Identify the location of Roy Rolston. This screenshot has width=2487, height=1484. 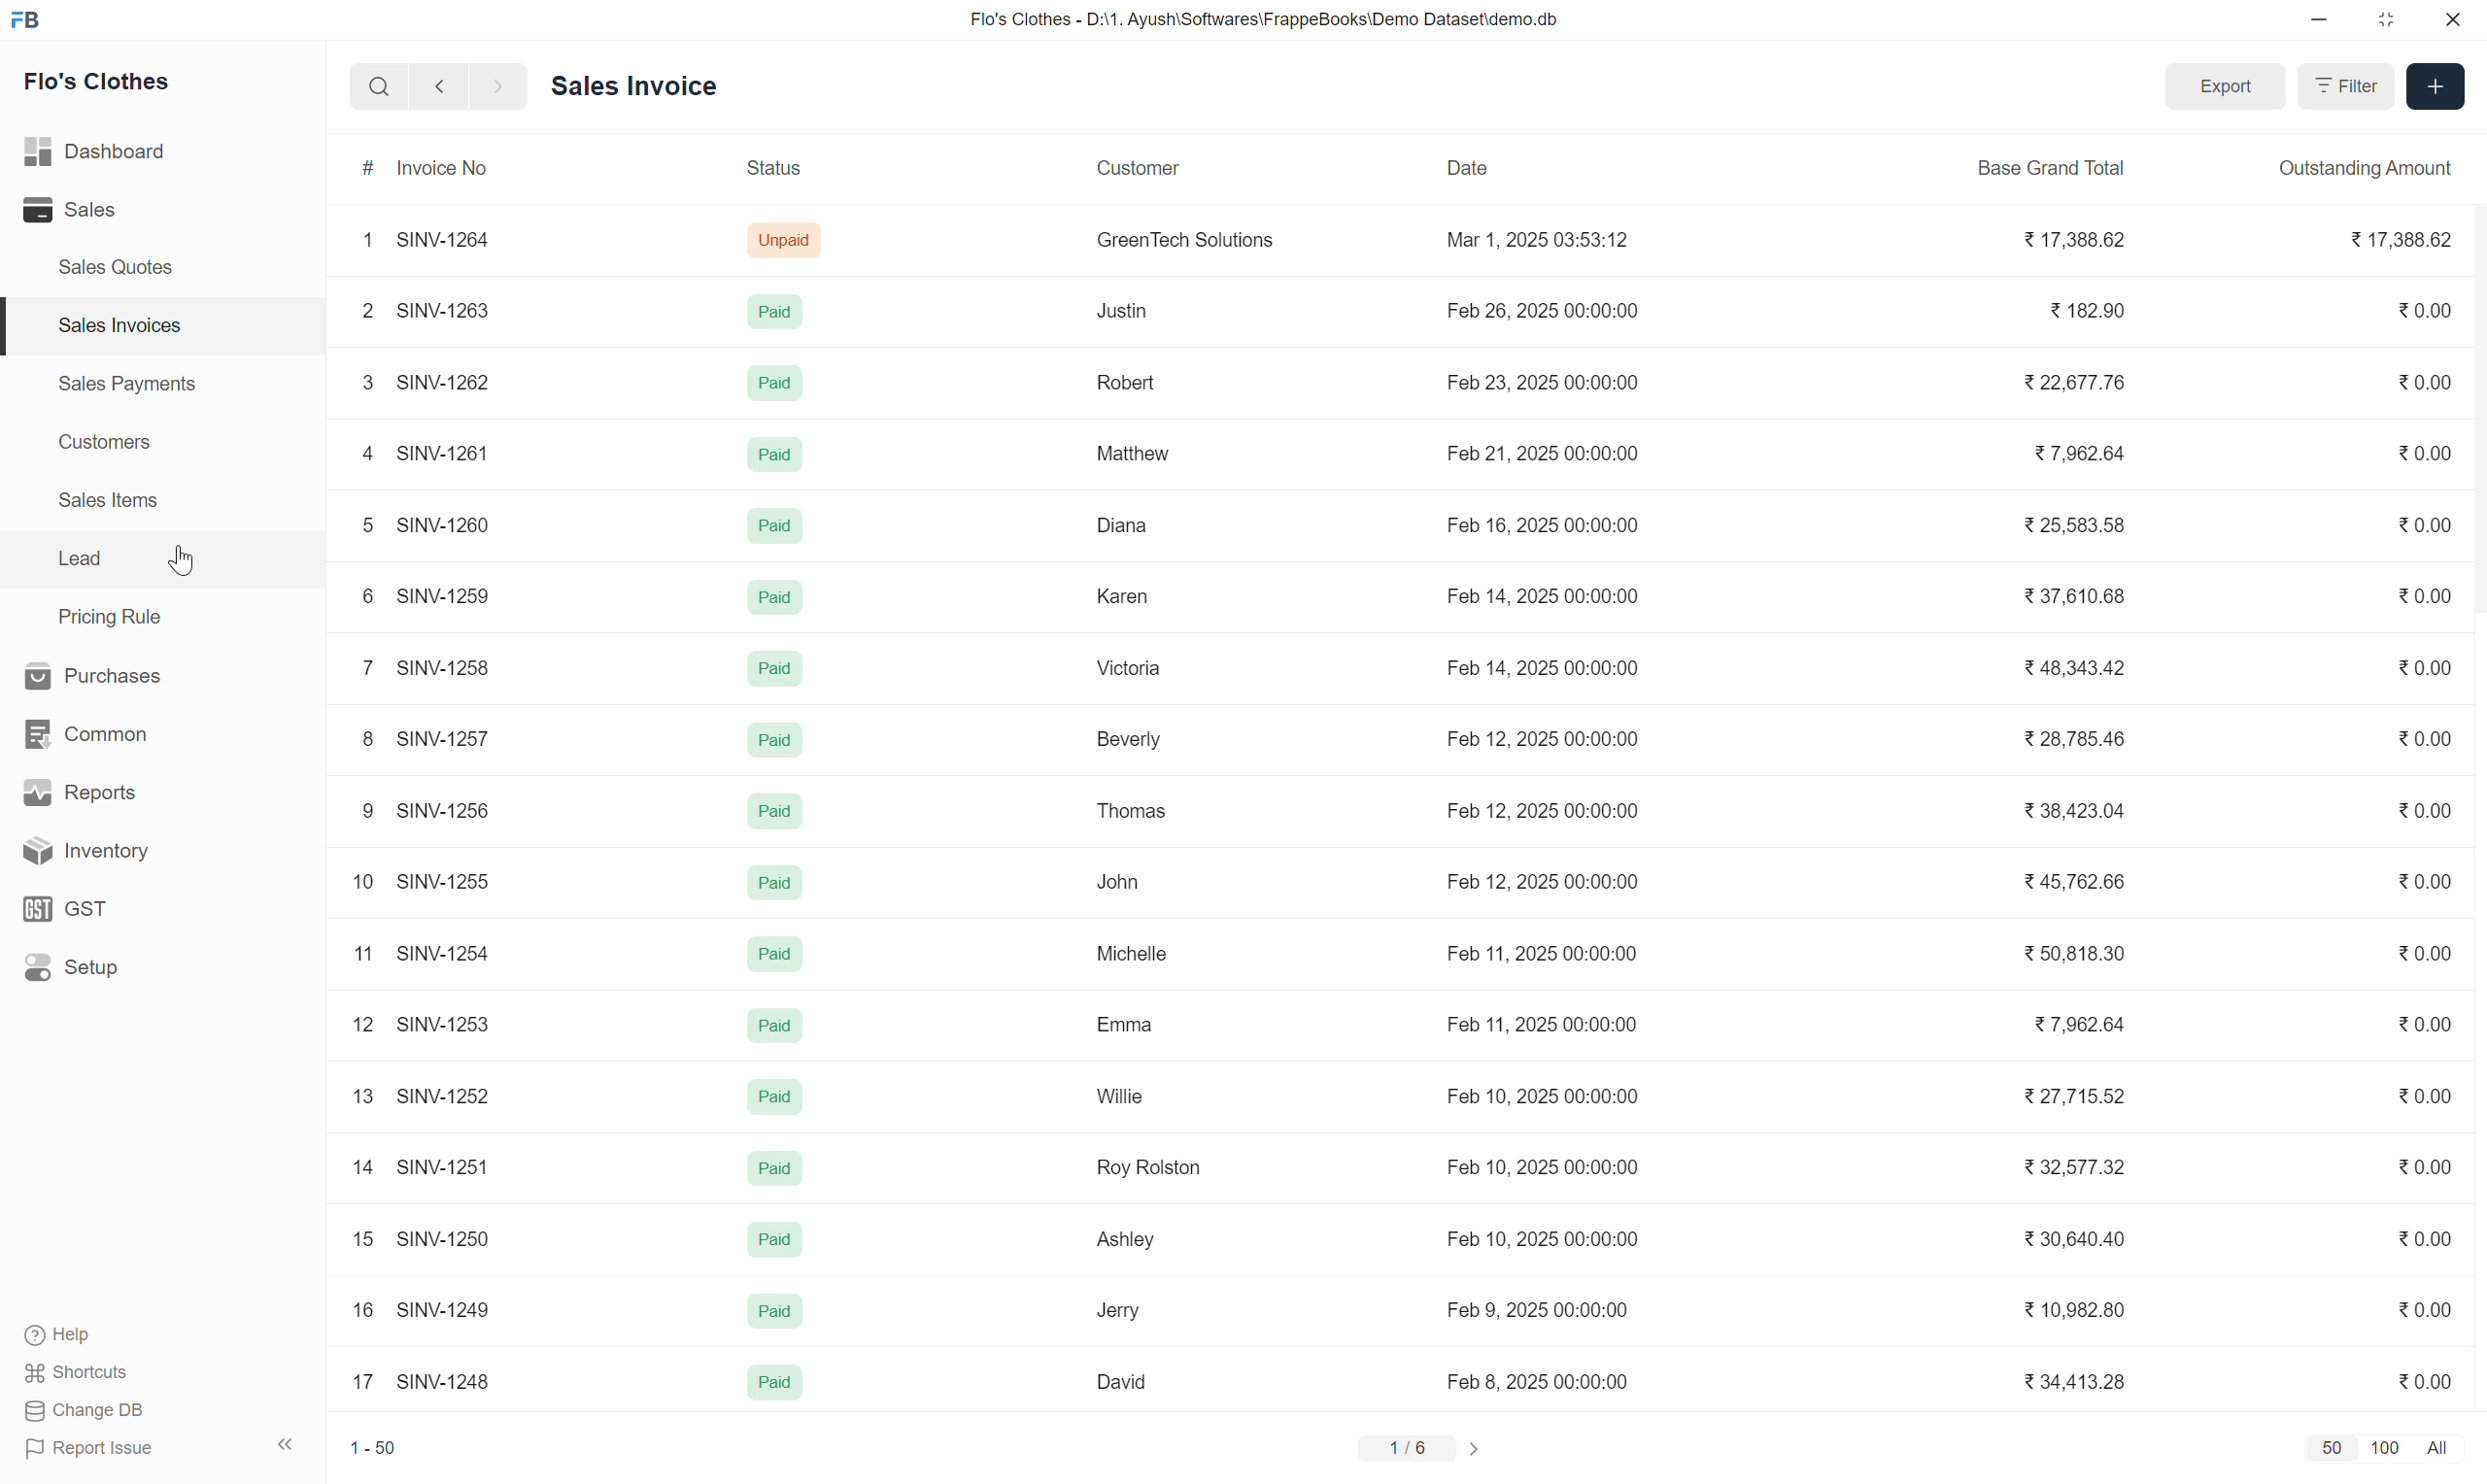
(1151, 1168).